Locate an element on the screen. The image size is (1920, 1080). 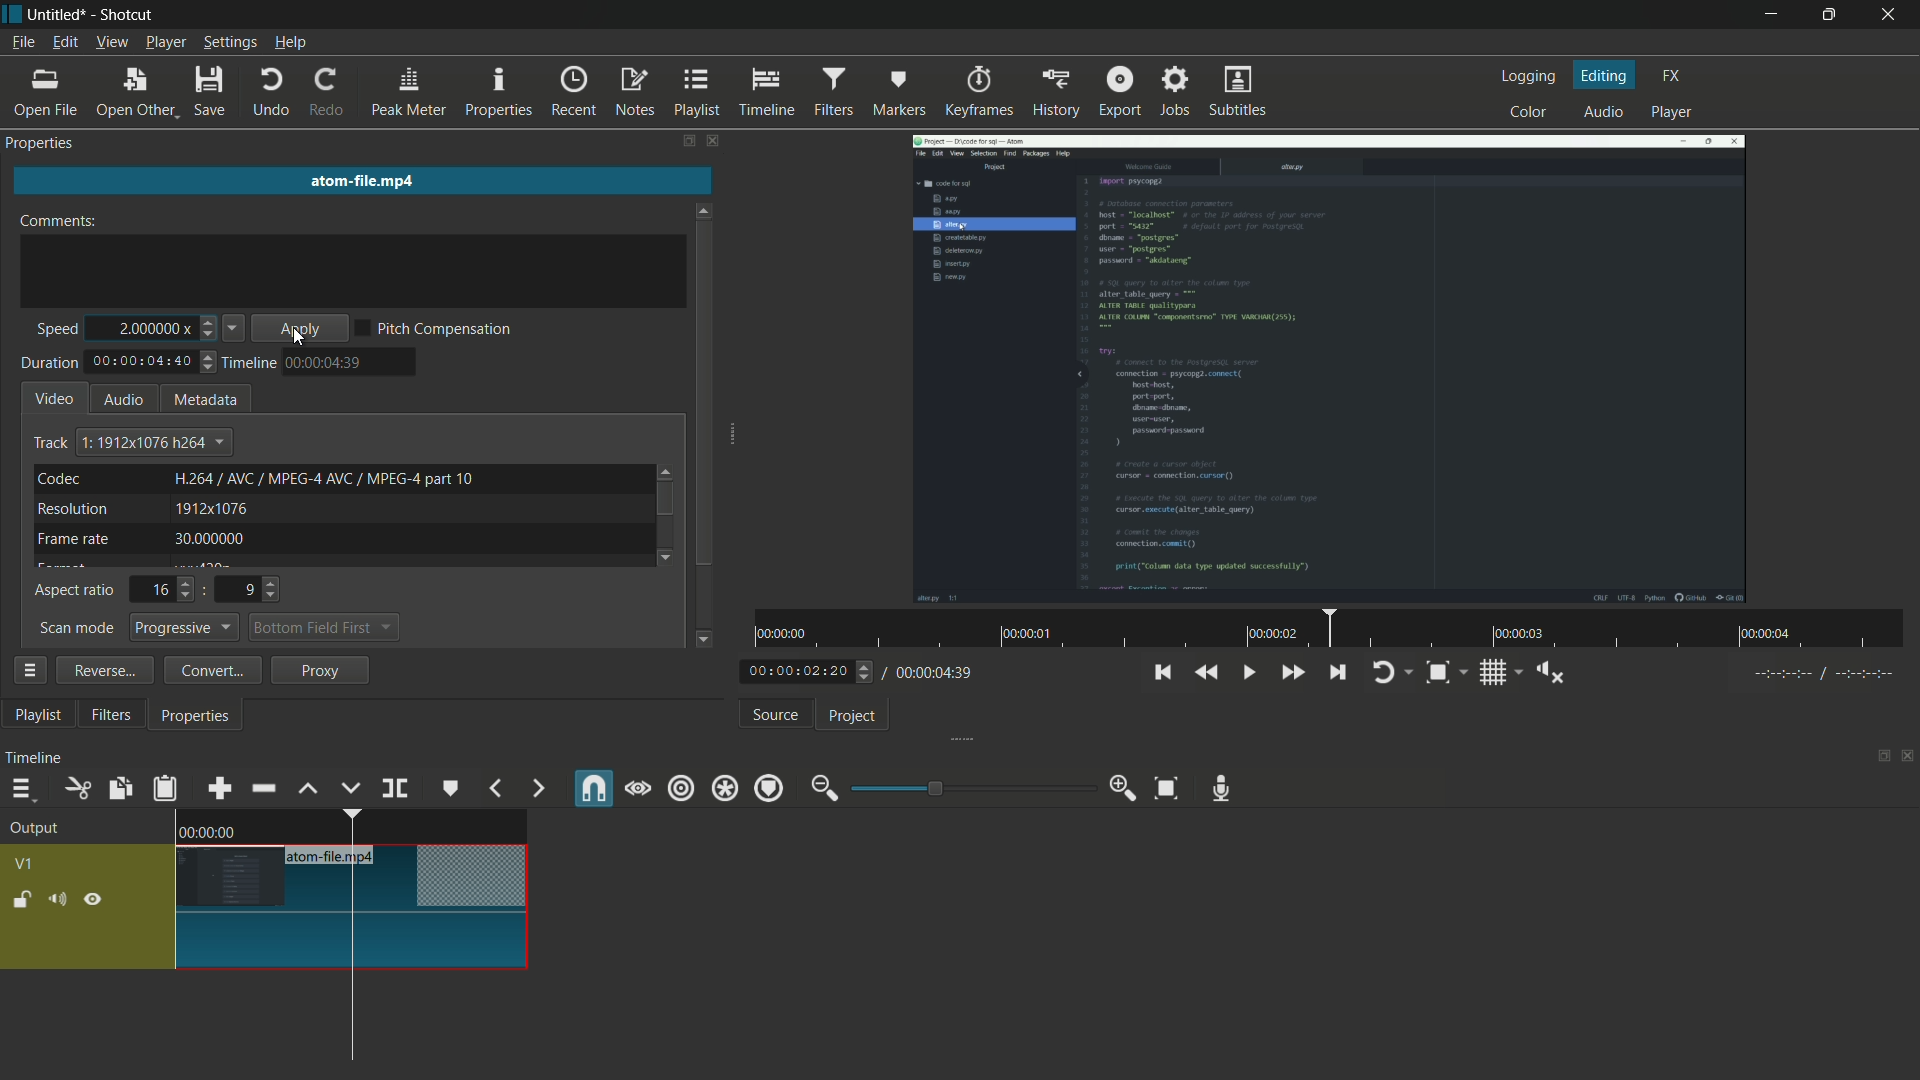
scroll bar is located at coordinates (705, 392).